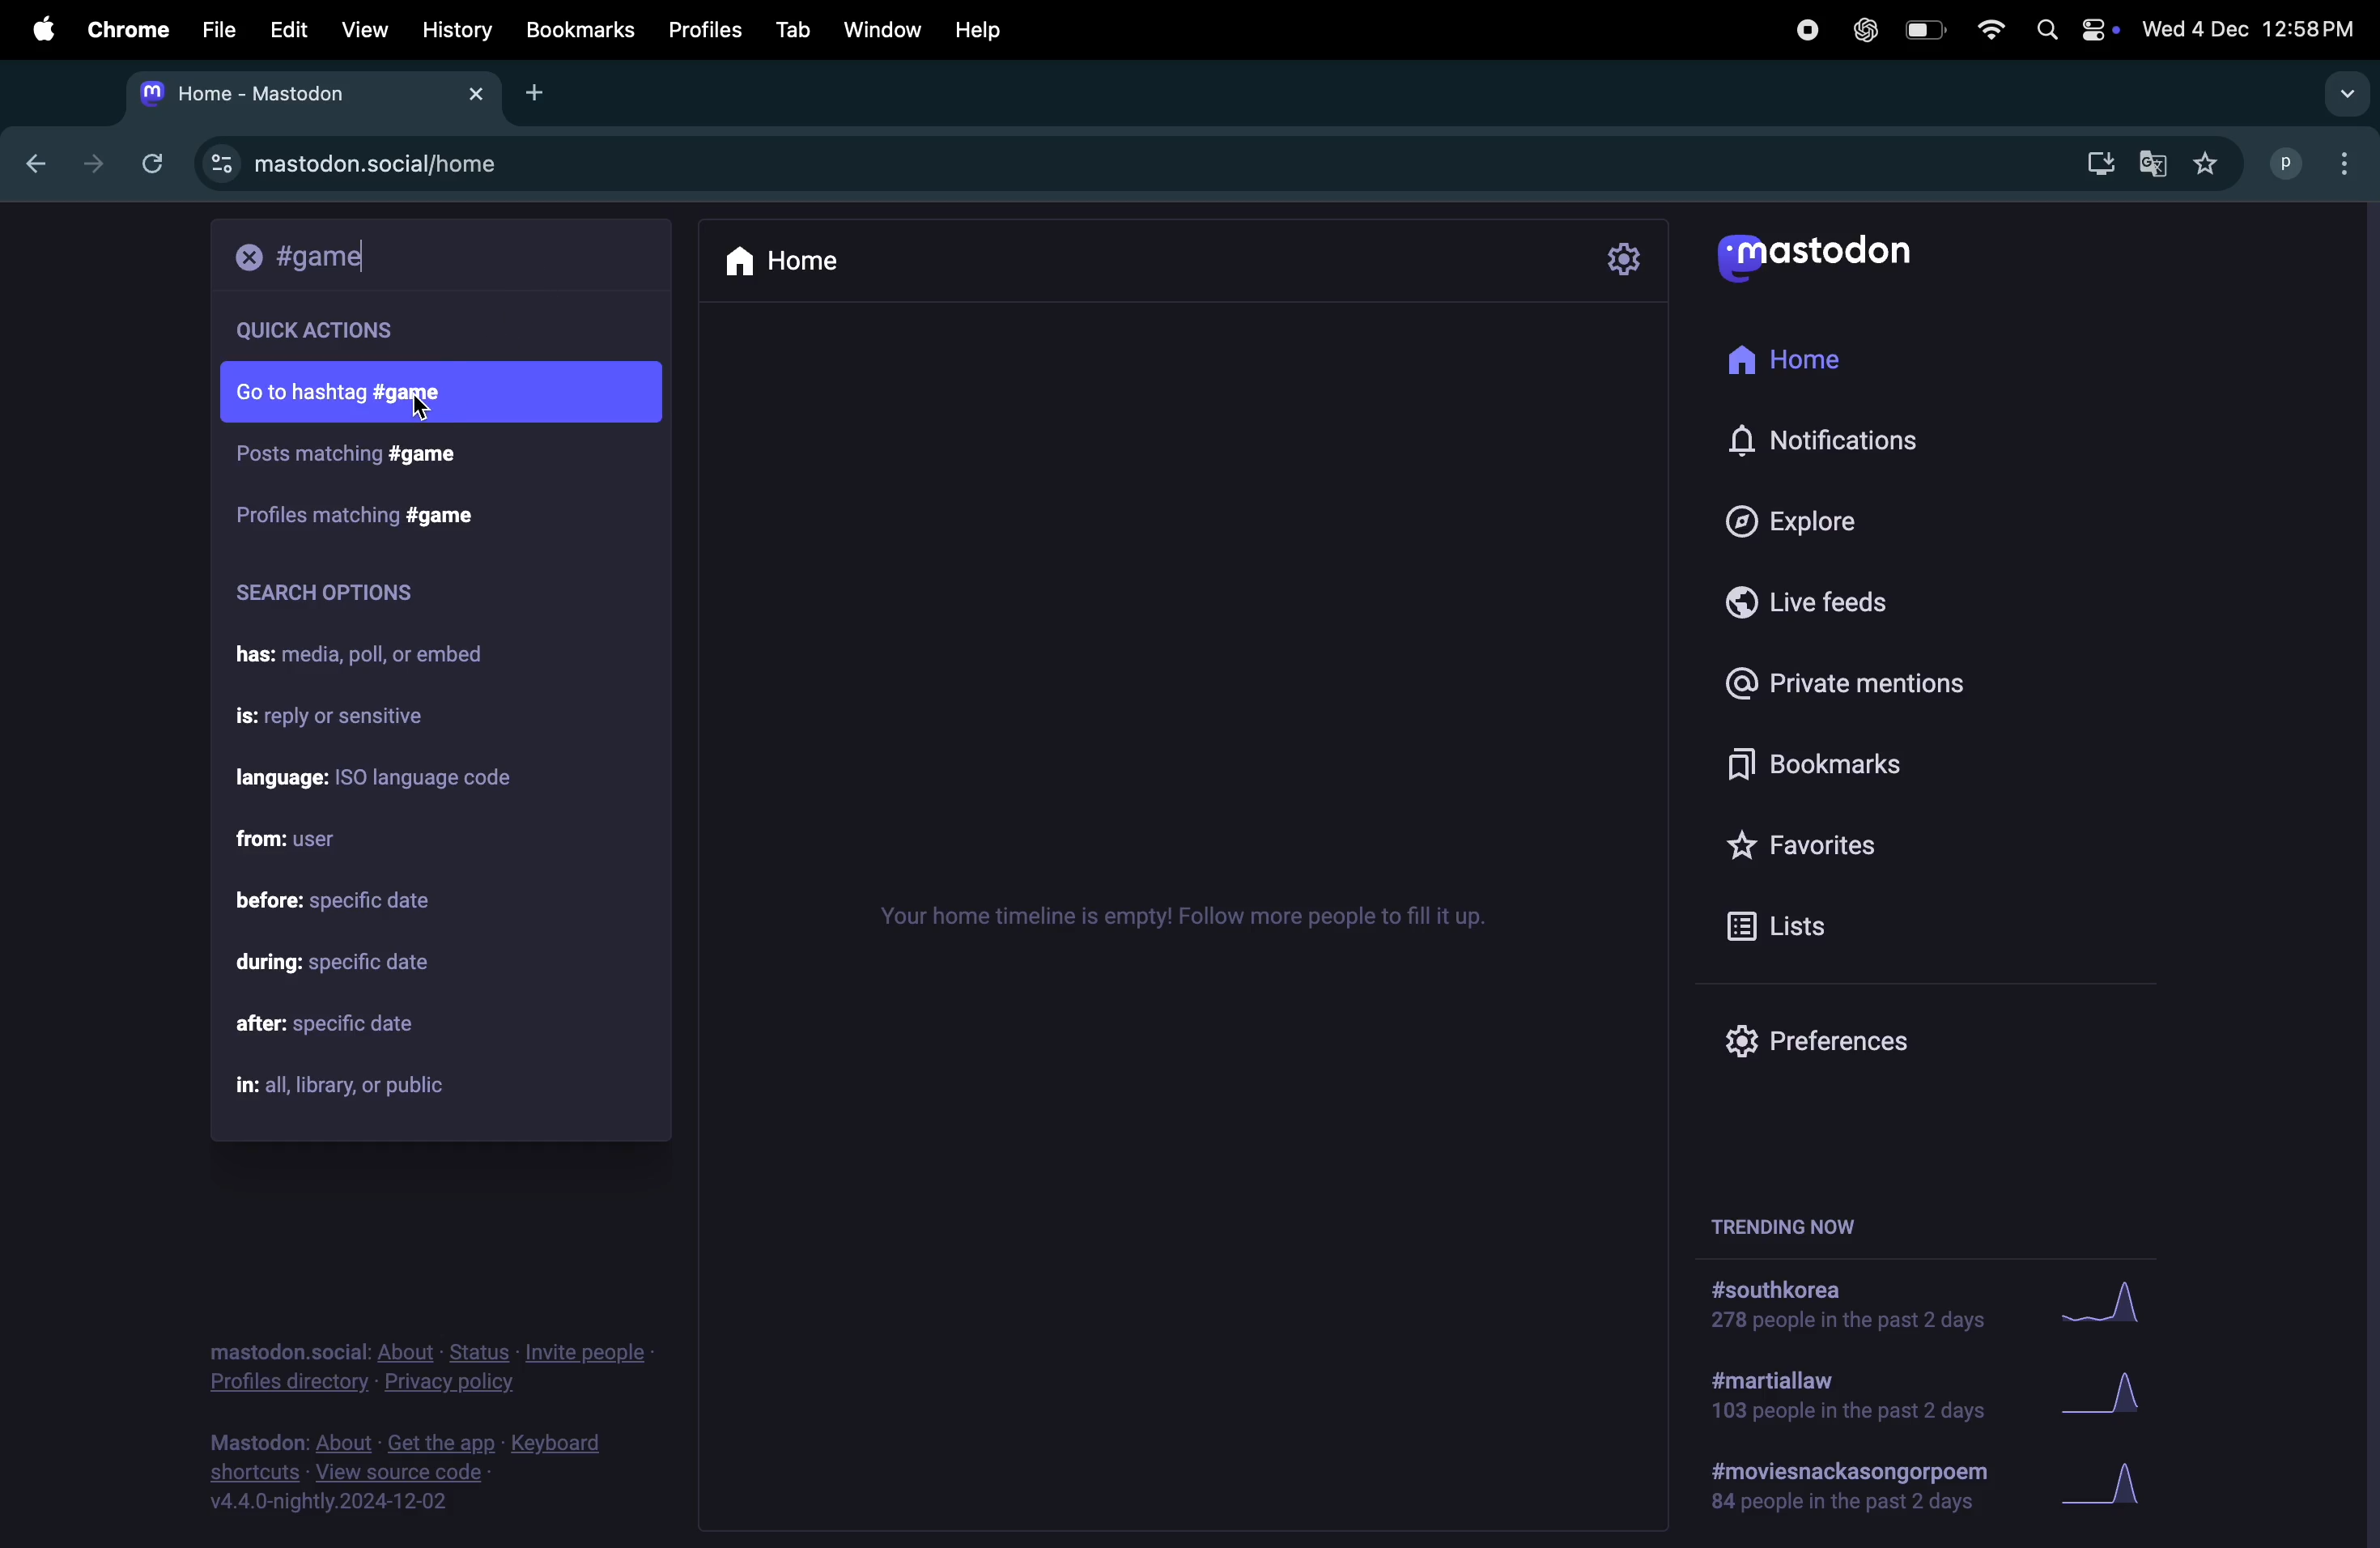 Image resolution: width=2380 pixels, height=1548 pixels. What do you see at coordinates (343, 456) in the screenshot?
I see `#game` at bounding box center [343, 456].